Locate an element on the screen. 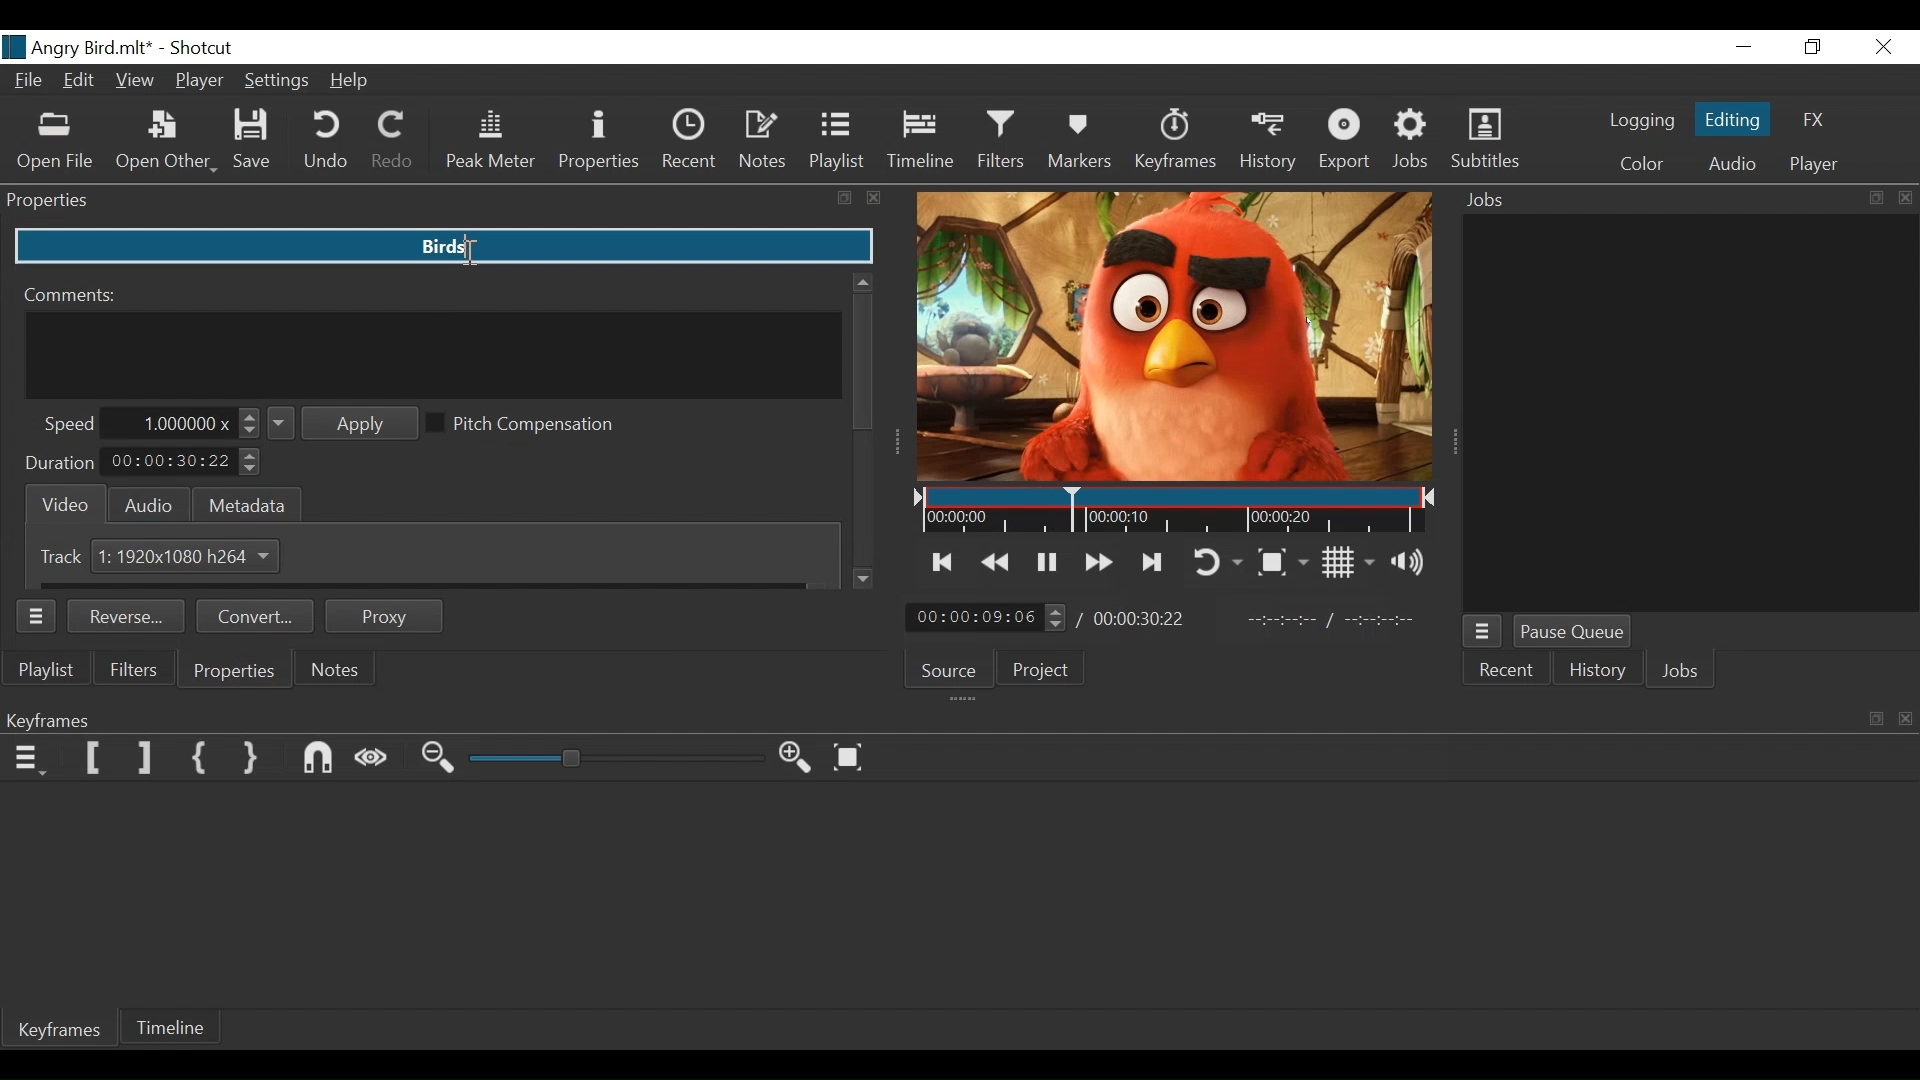 The height and width of the screenshot is (1080, 1920). Jobs Panel is located at coordinates (1681, 200).